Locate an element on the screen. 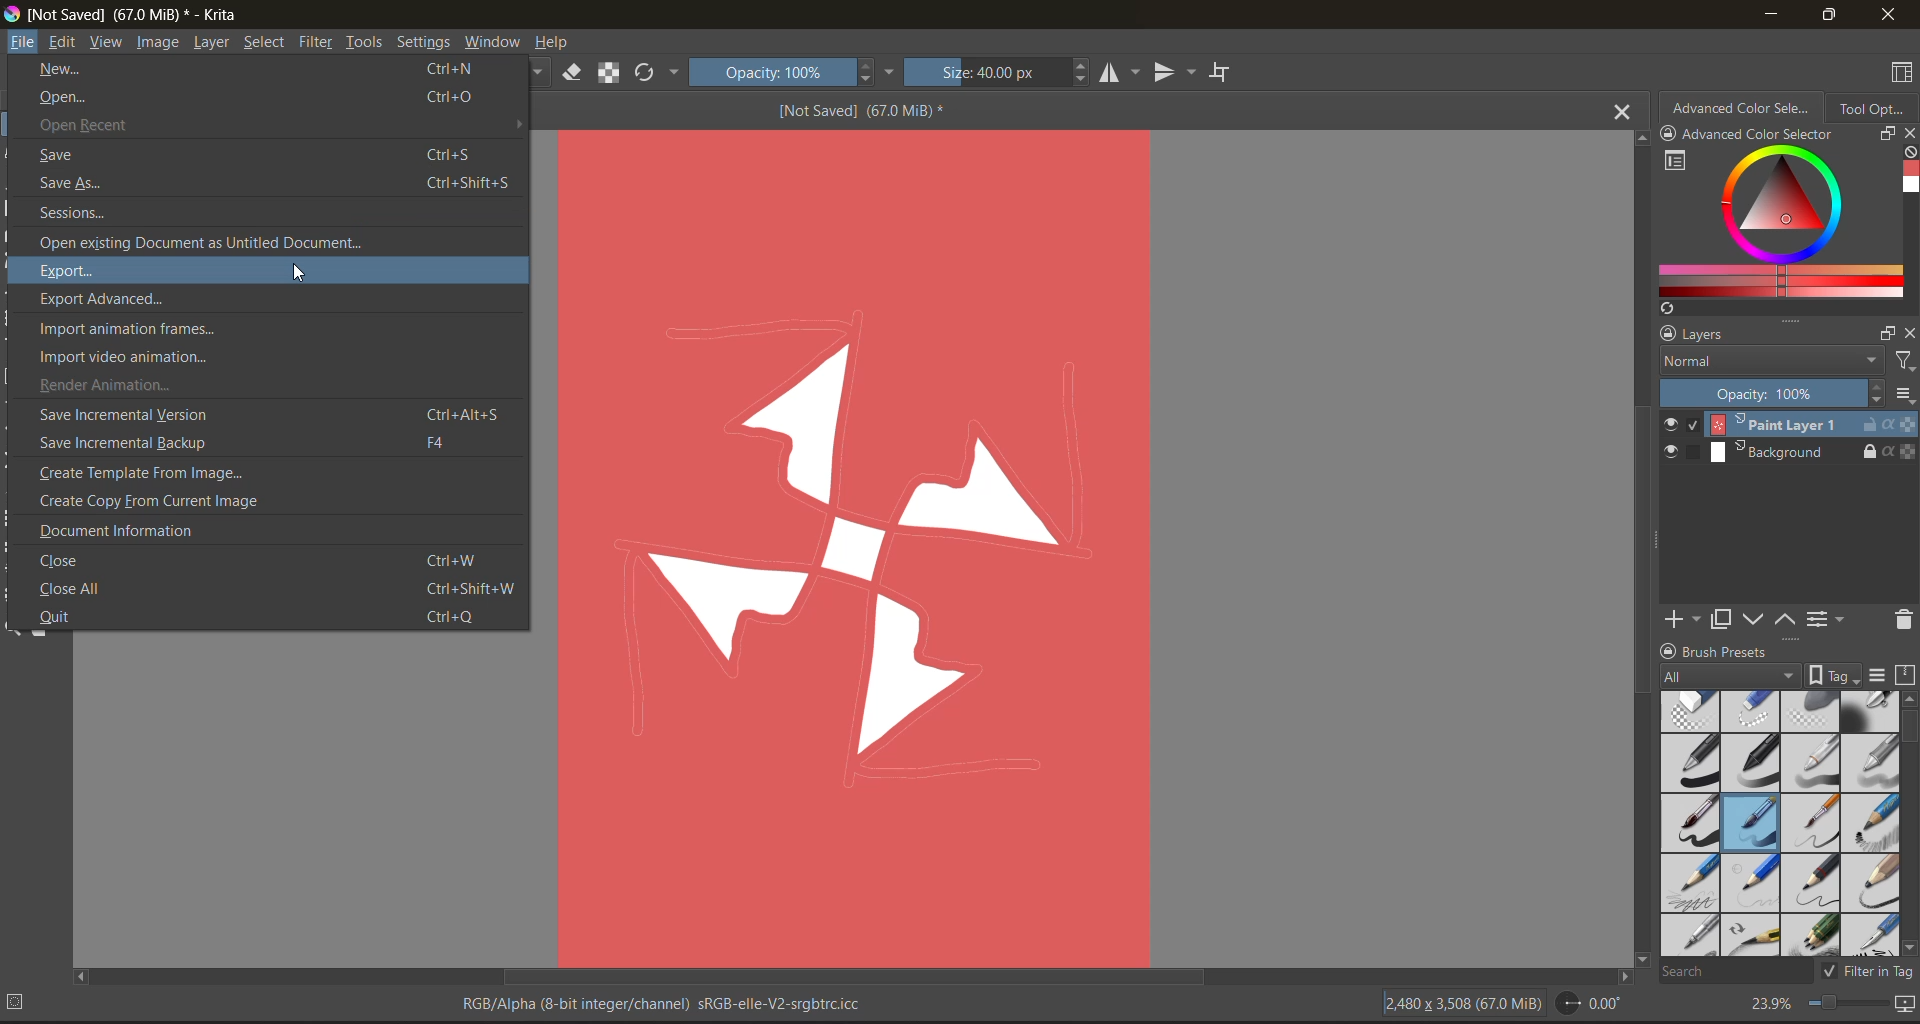 Image resolution: width=1920 pixels, height=1024 pixels. float docker is located at coordinates (1887, 135).